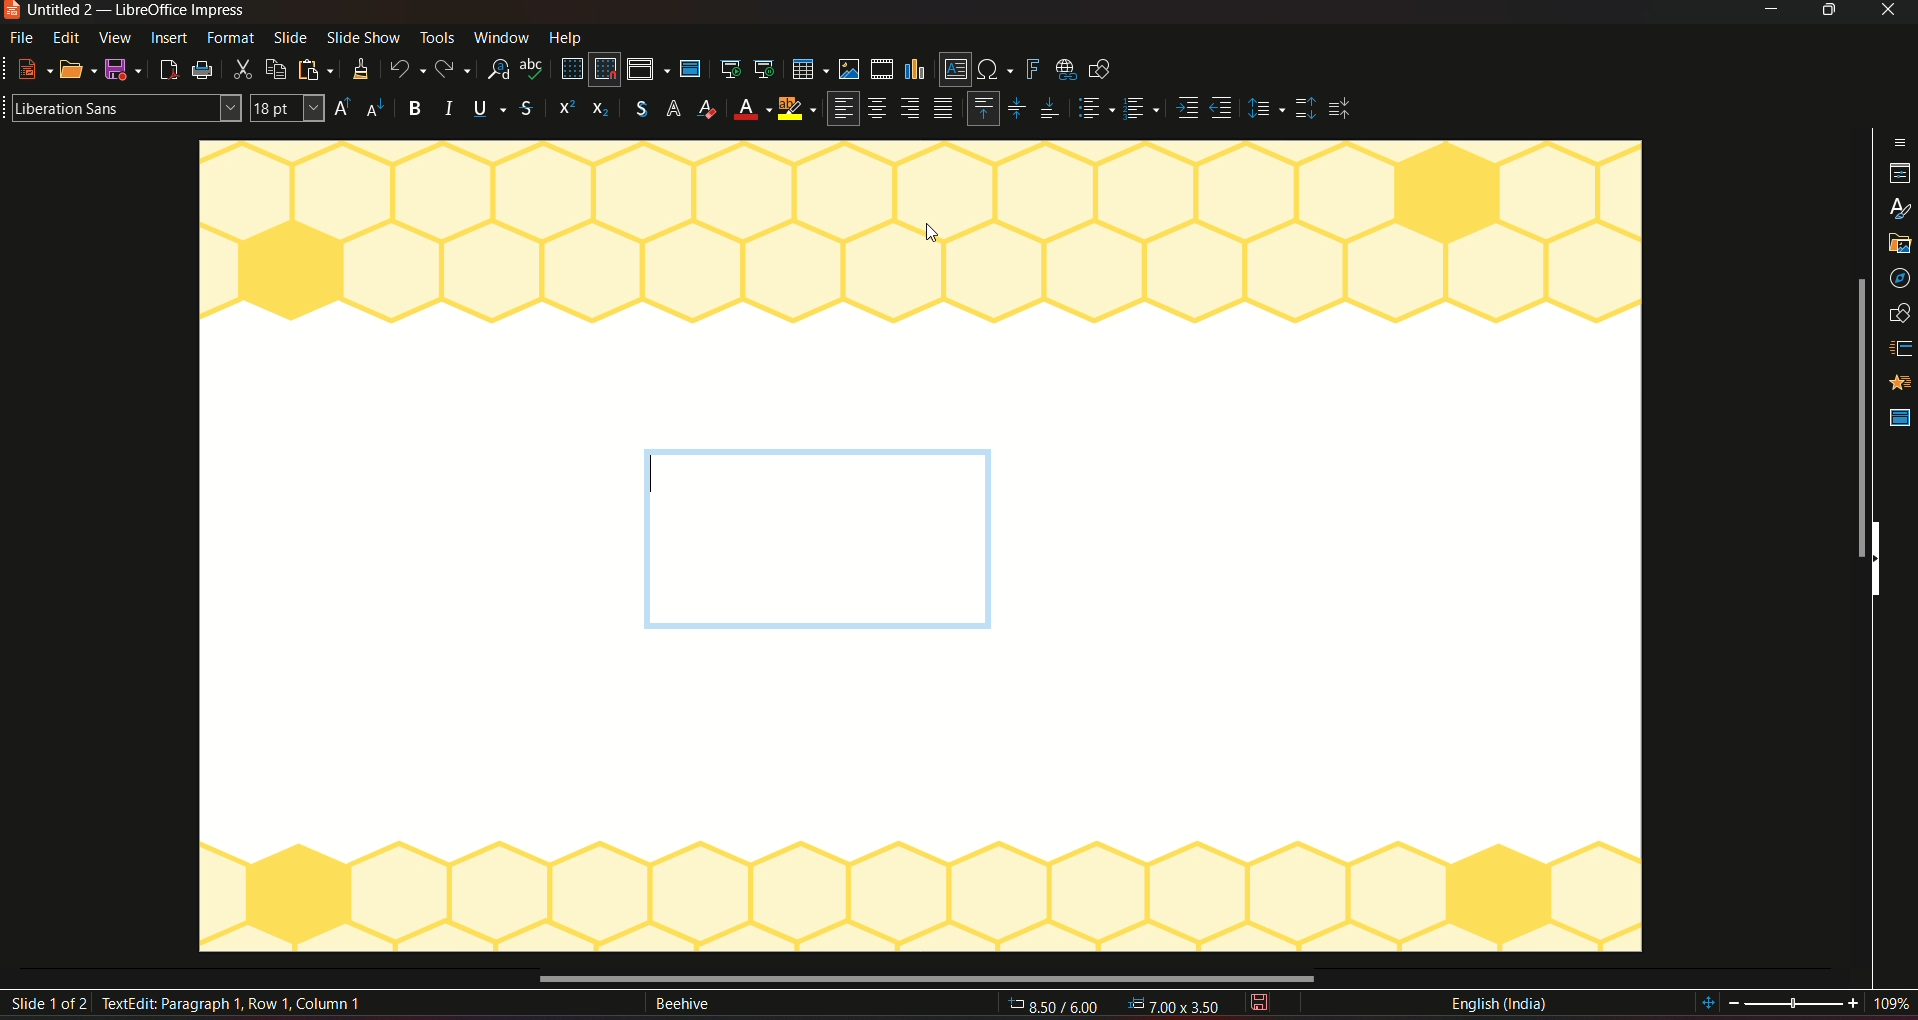  What do you see at coordinates (1055, 1009) in the screenshot?
I see `cursor location: 8.70/6.06` at bounding box center [1055, 1009].